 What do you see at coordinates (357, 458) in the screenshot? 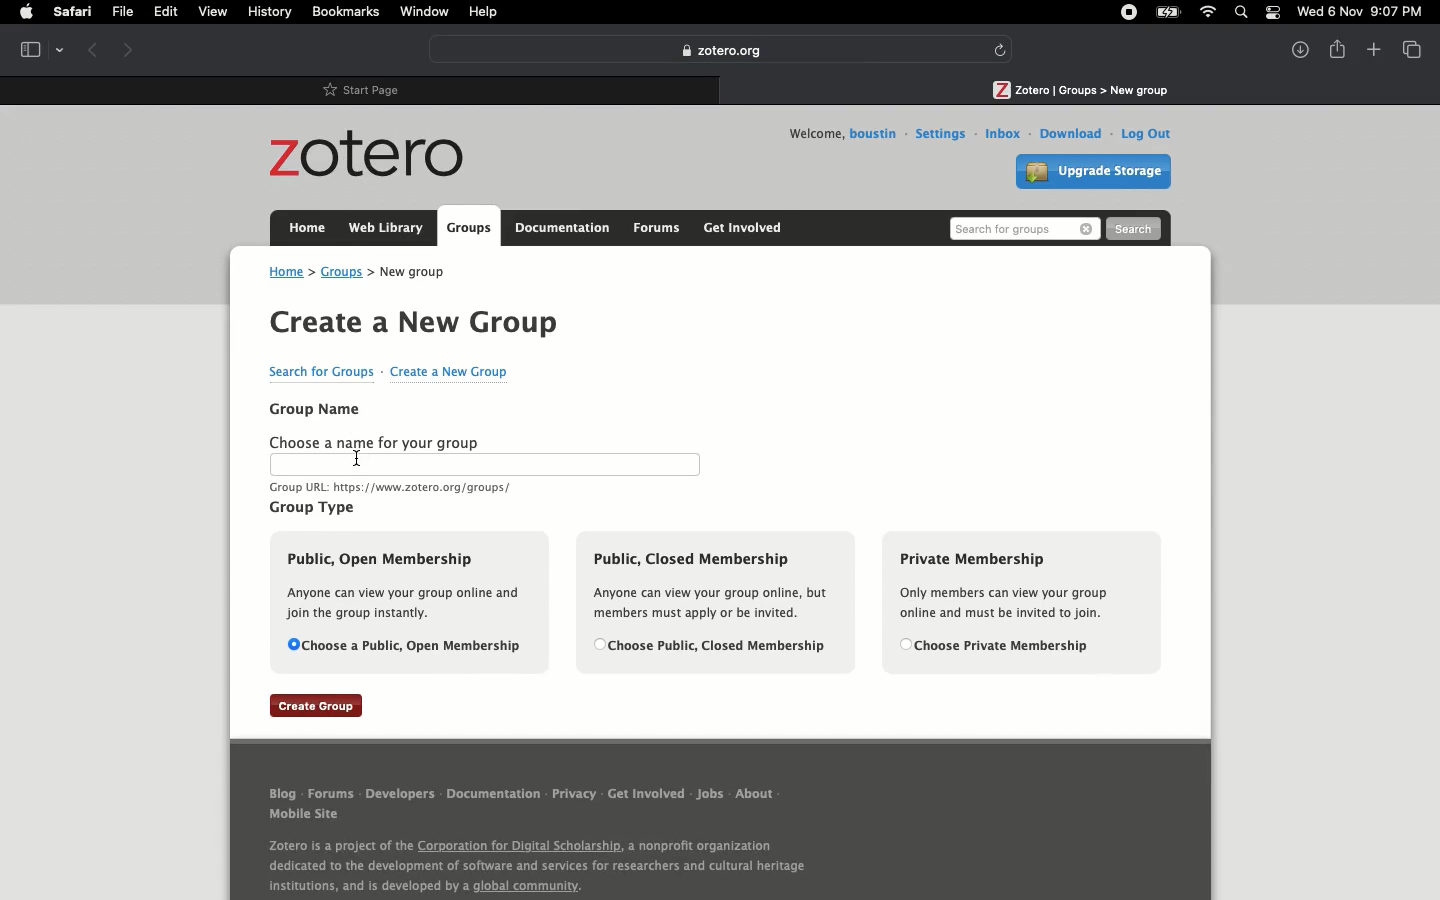
I see `Cursor` at bounding box center [357, 458].